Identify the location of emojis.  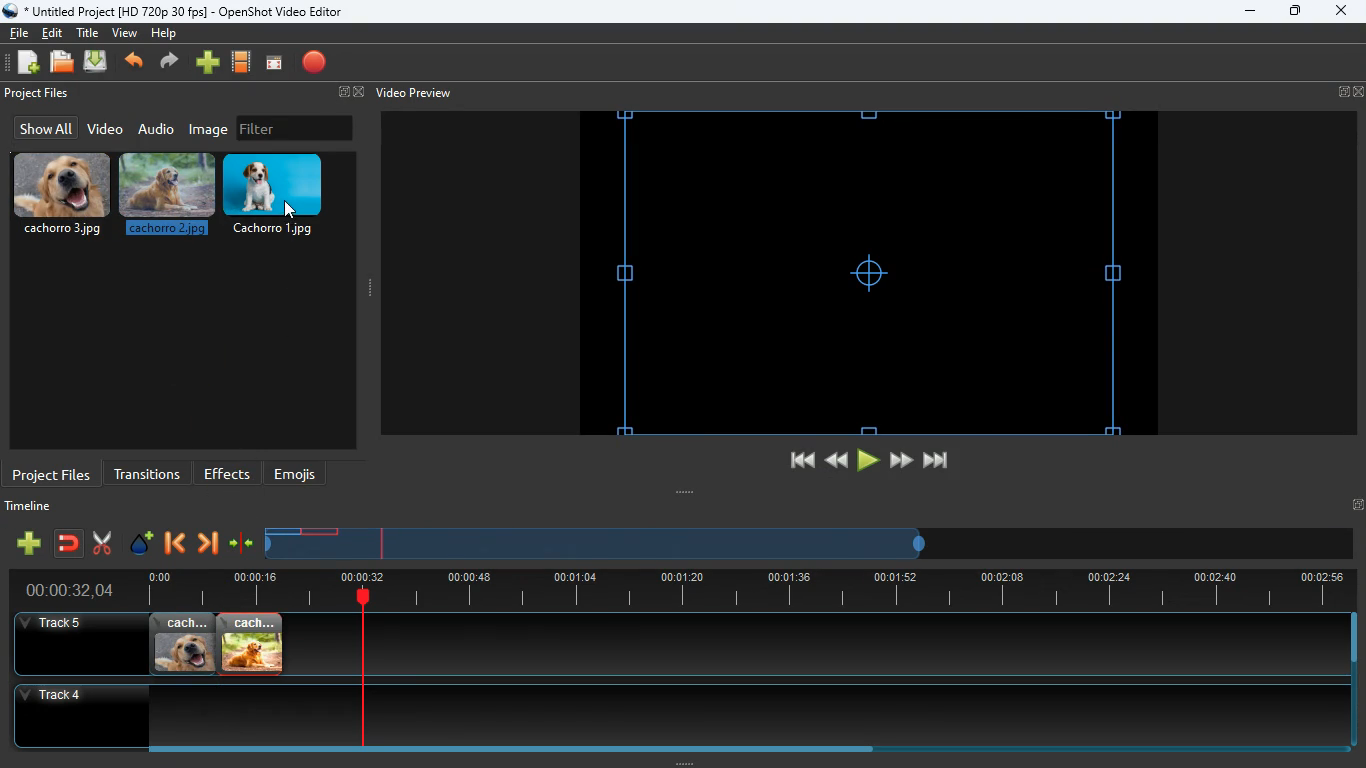
(300, 474).